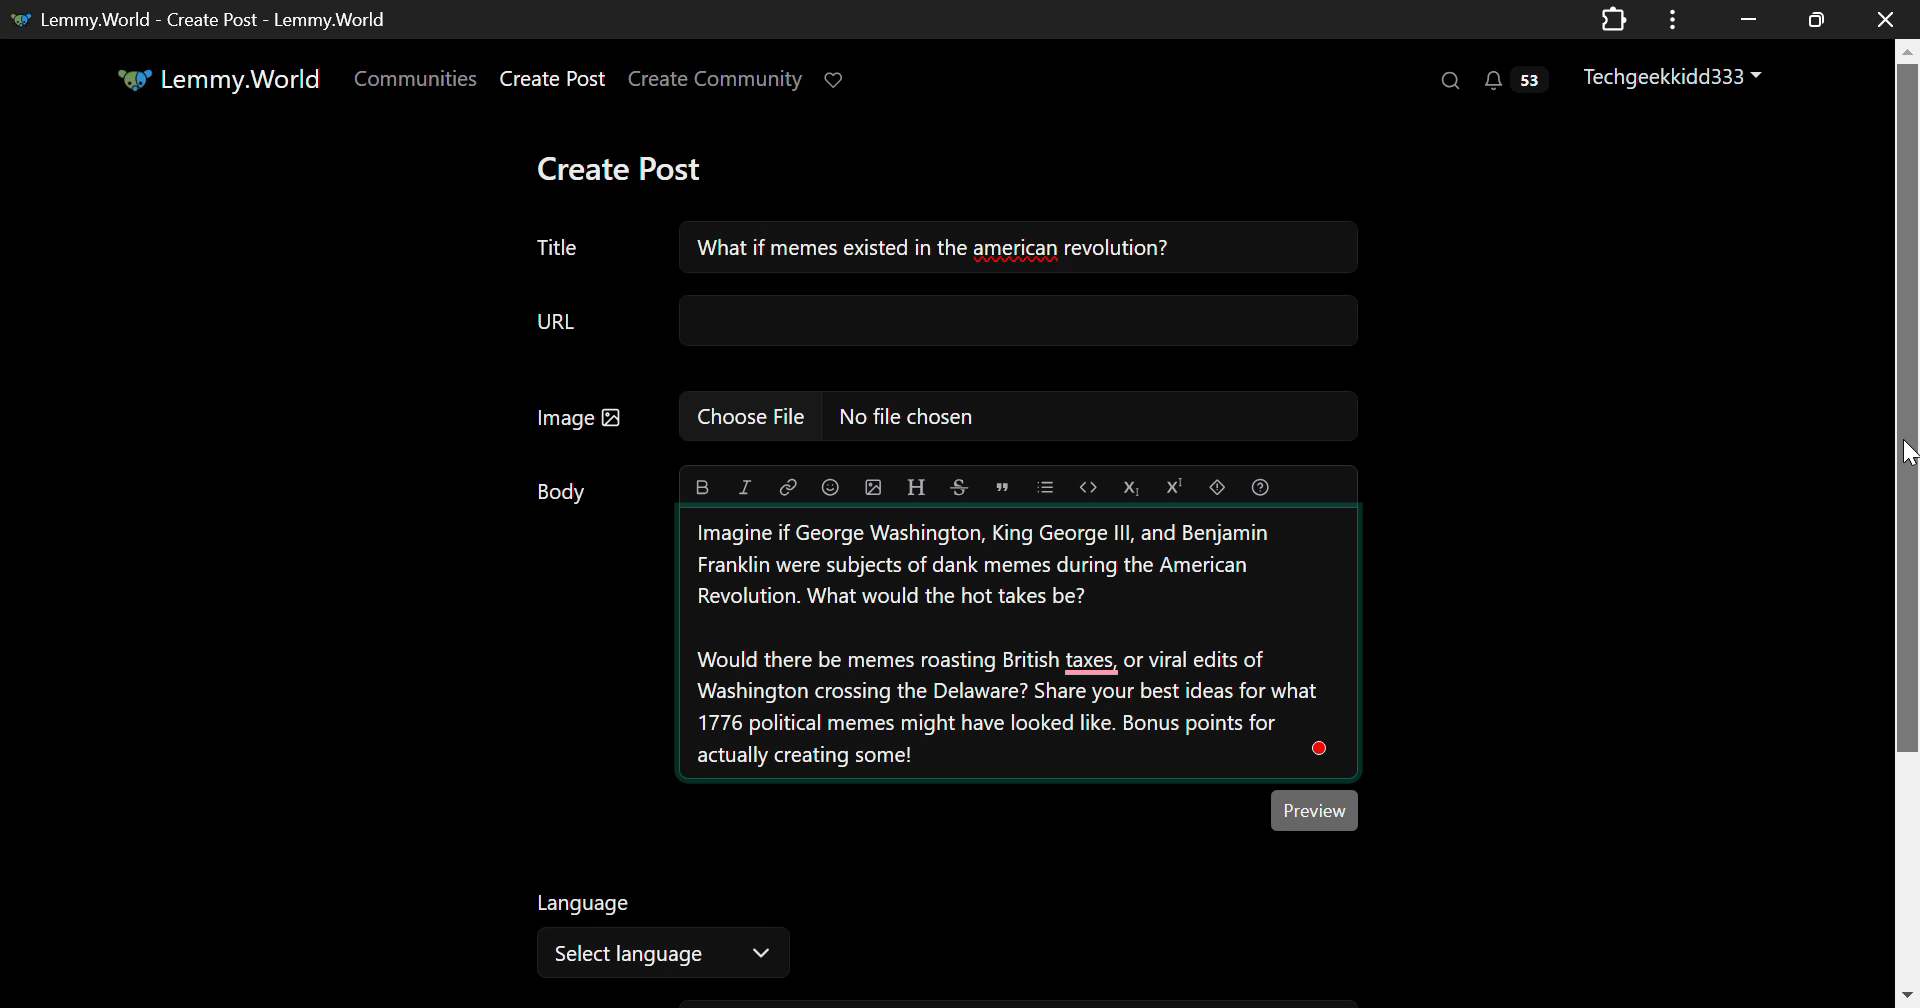 This screenshot has height=1008, width=1920. Describe the element at coordinates (1259, 487) in the screenshot. I see `Formatting Help` at that location.